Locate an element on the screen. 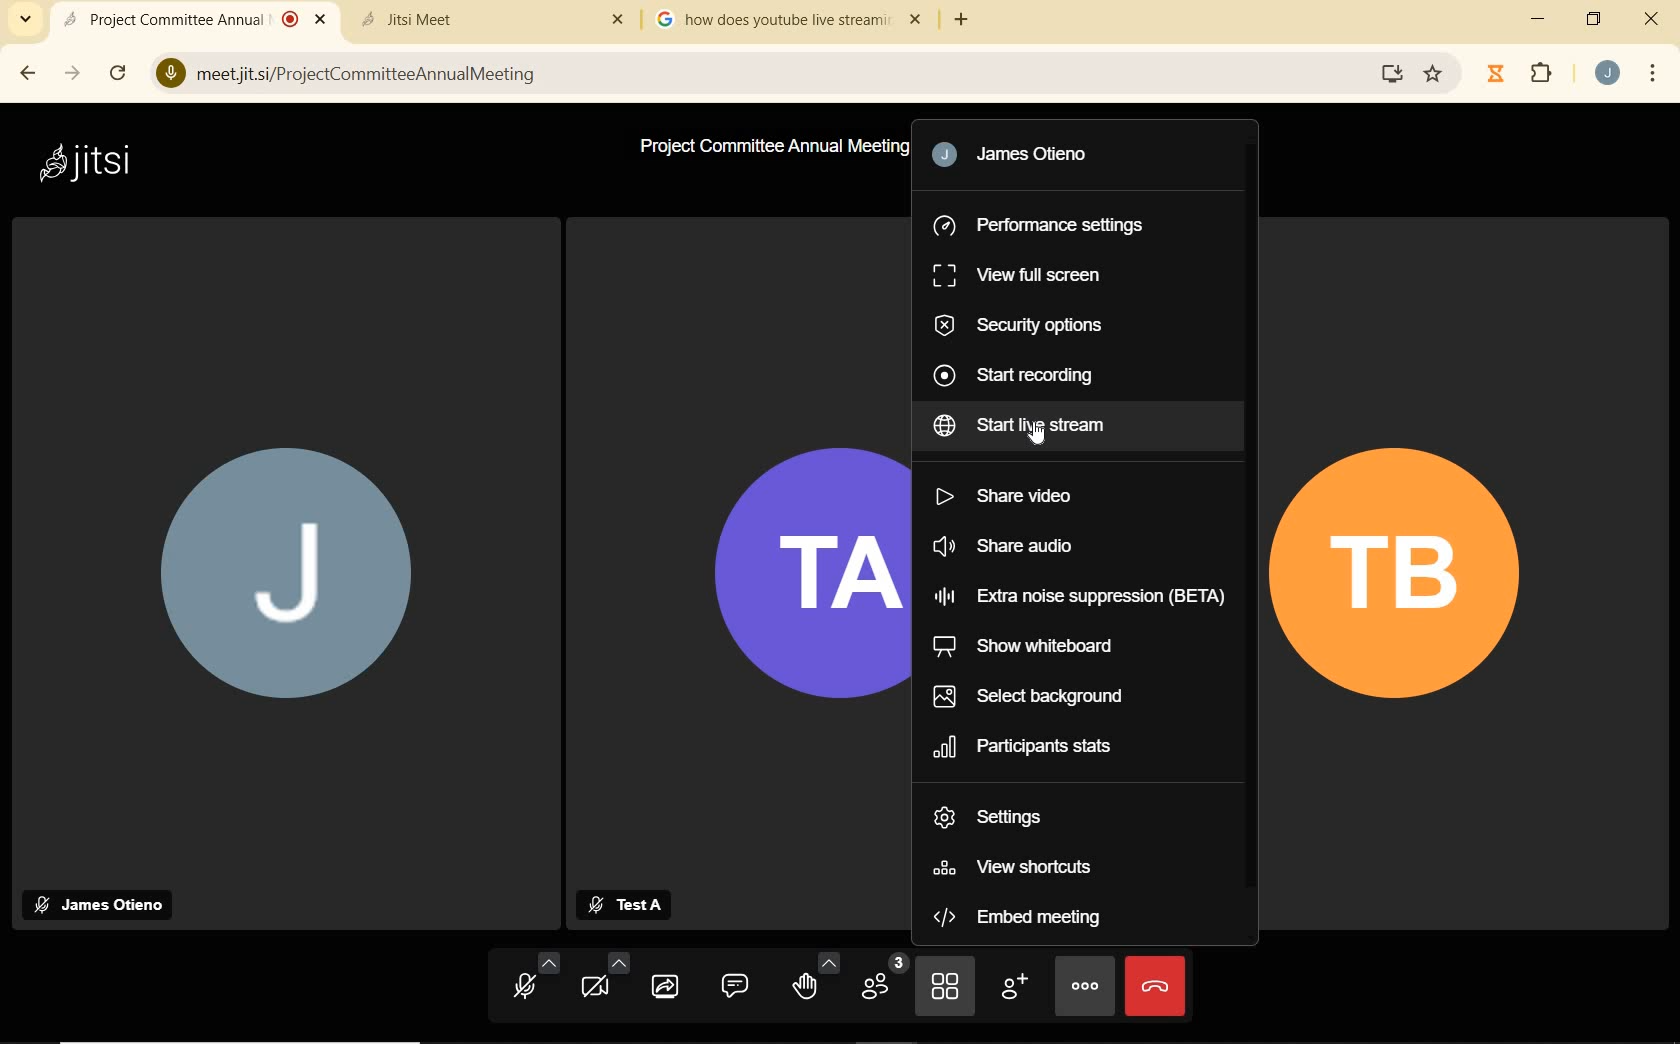 This screenshot has height=1044, width=1680. add tab is located at coordinates (968, 20).